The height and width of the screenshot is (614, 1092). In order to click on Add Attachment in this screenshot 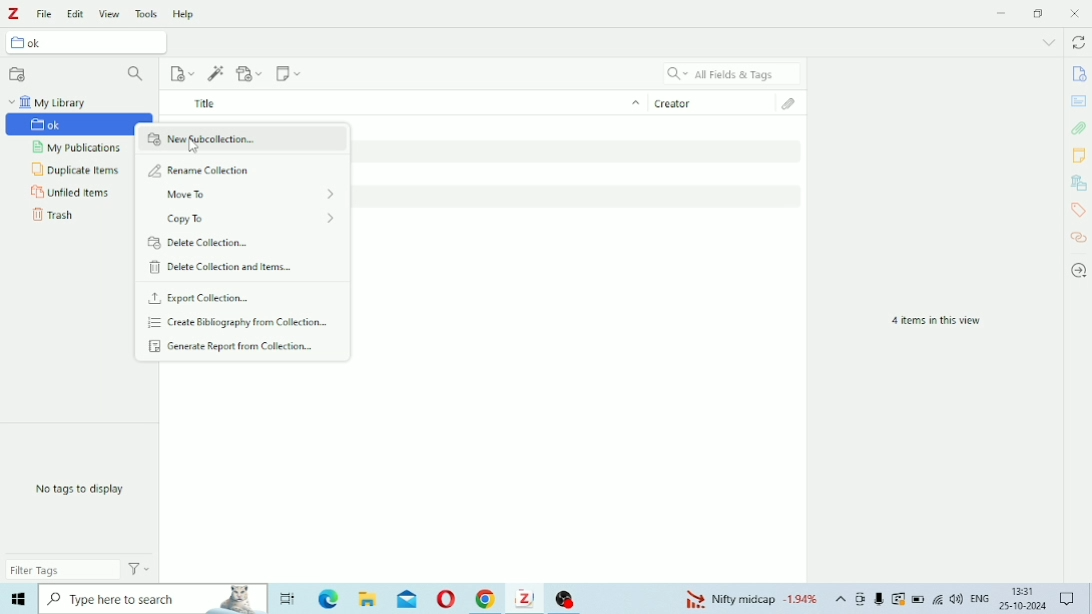, I will do `click(251, 73)`.